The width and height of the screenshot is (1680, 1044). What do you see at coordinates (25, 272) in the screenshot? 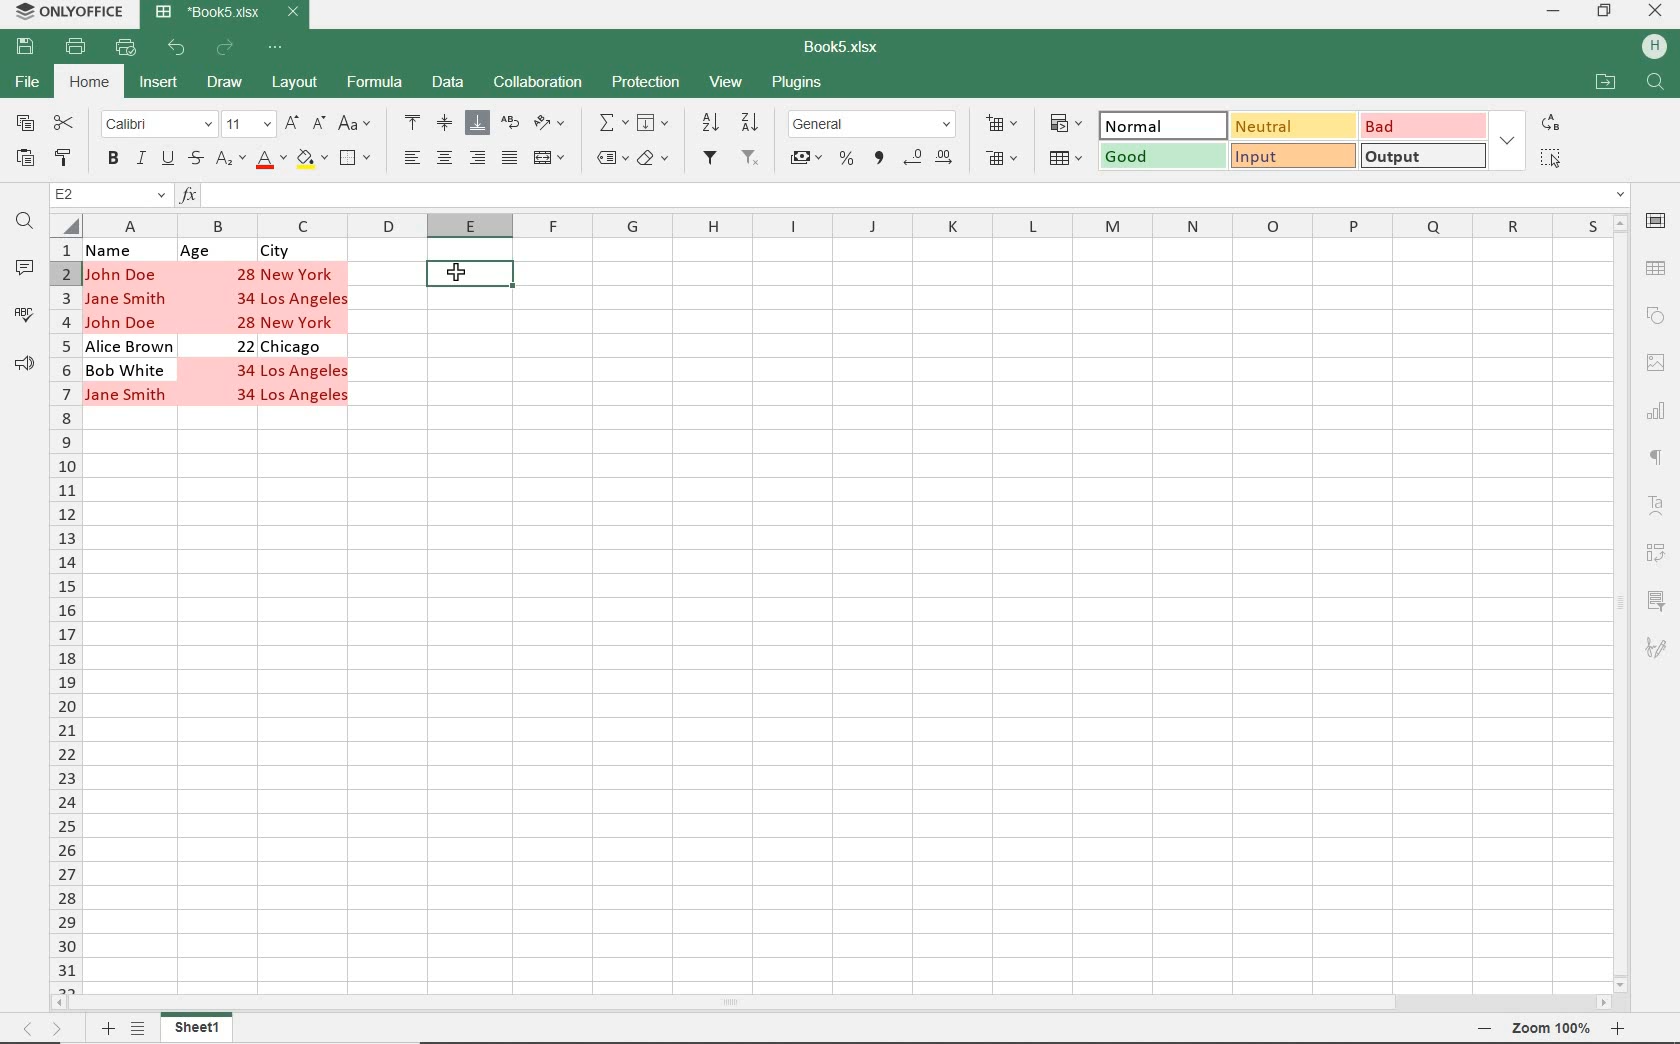
I see `COMMENTS` at bounding box center [25, 272].